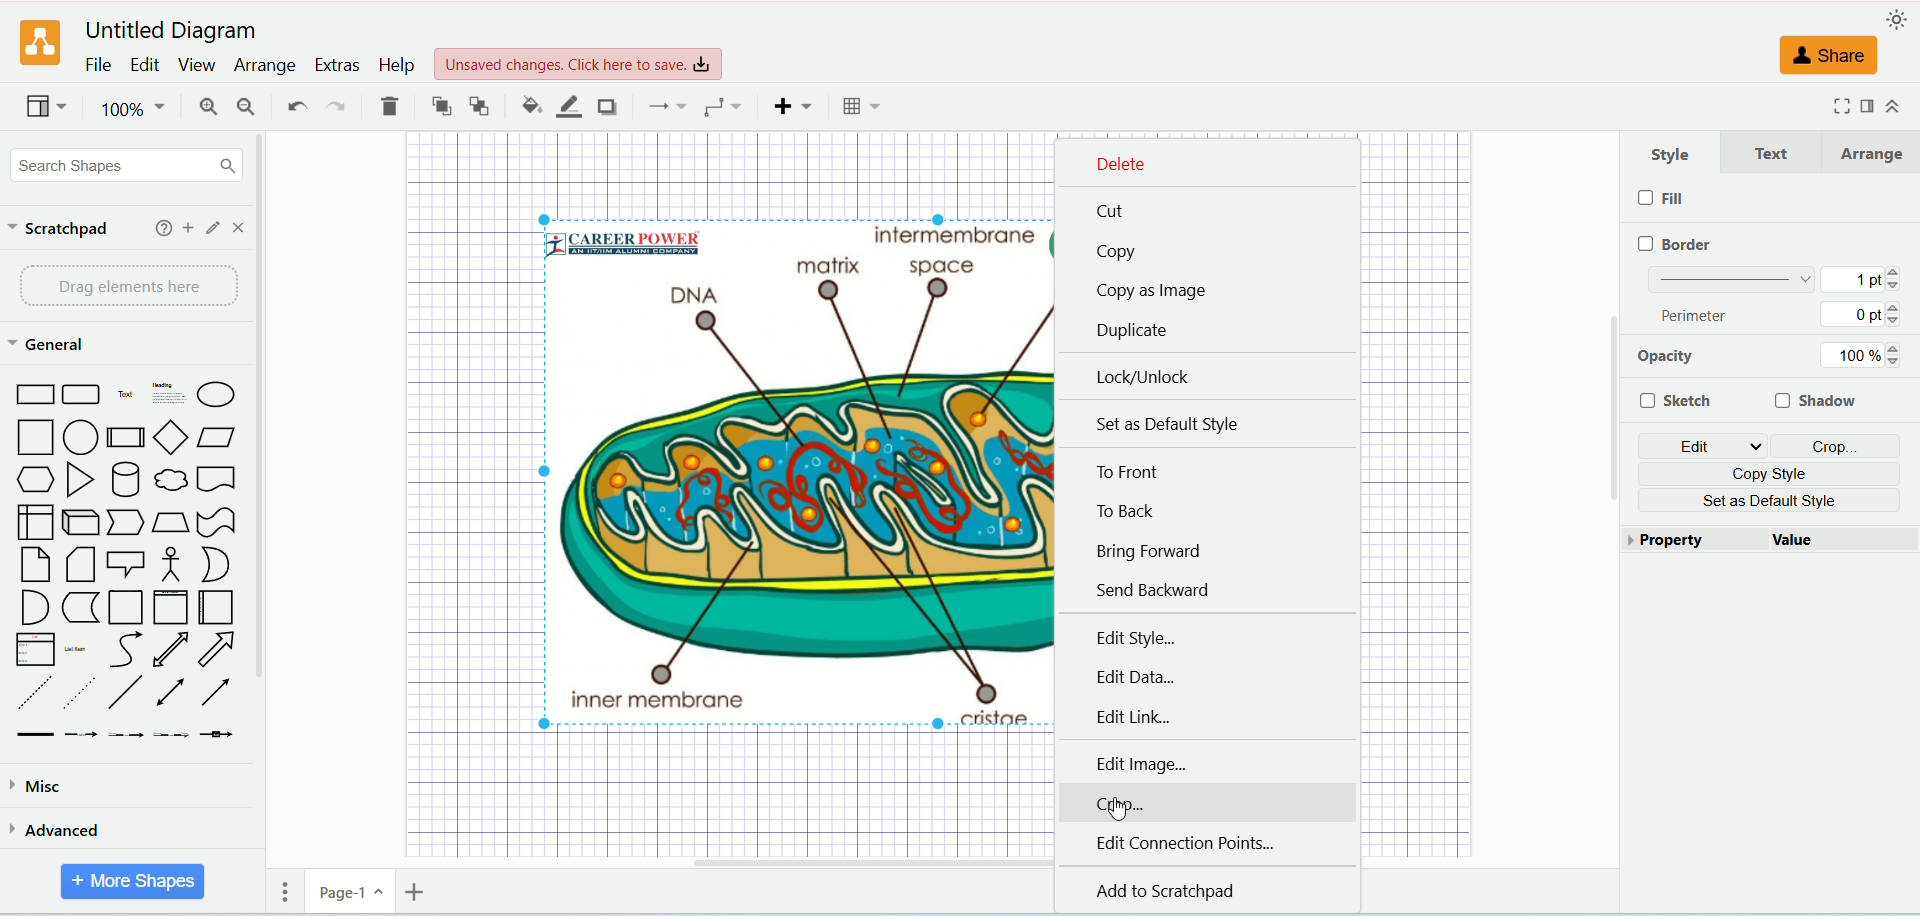 This screenshot has width=1920, height=916. What do you see at coordinates (218, 565) in the screenshot?
I see `Or` at bounding box center [218, 565].